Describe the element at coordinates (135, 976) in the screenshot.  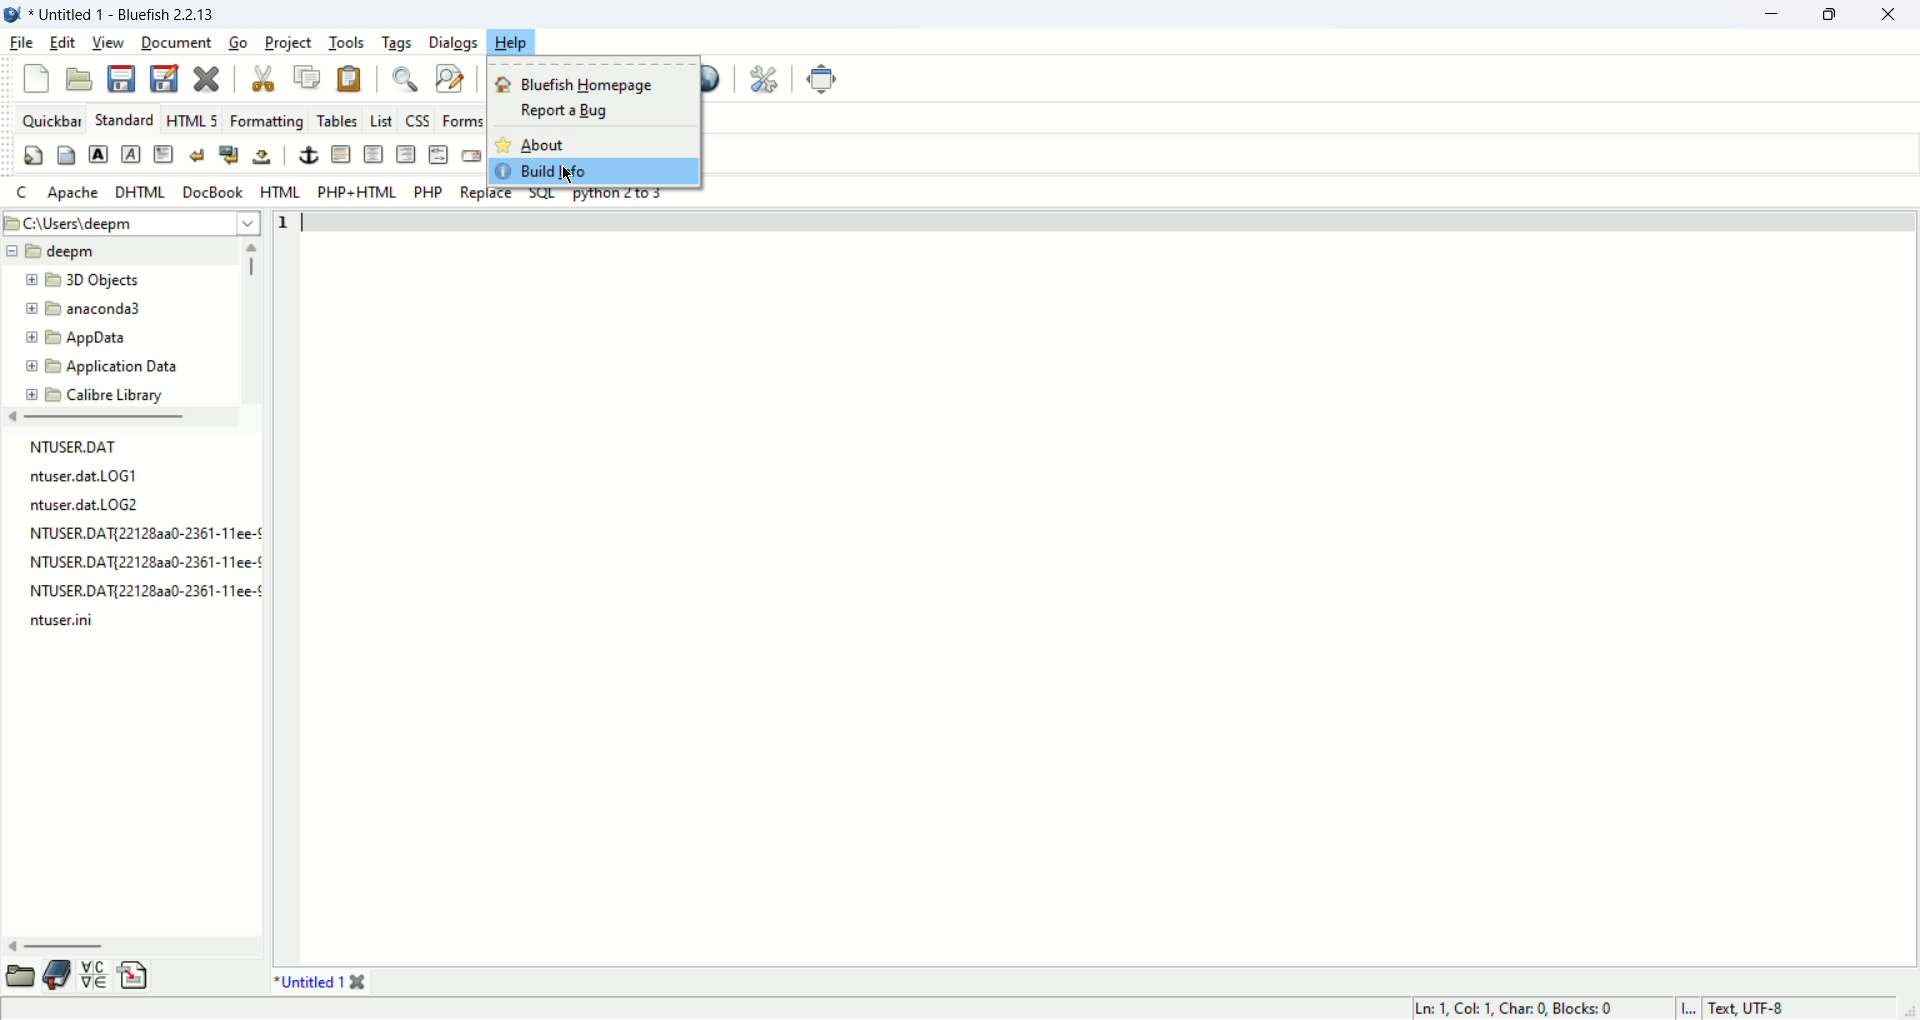
I see `snippets` at that location.